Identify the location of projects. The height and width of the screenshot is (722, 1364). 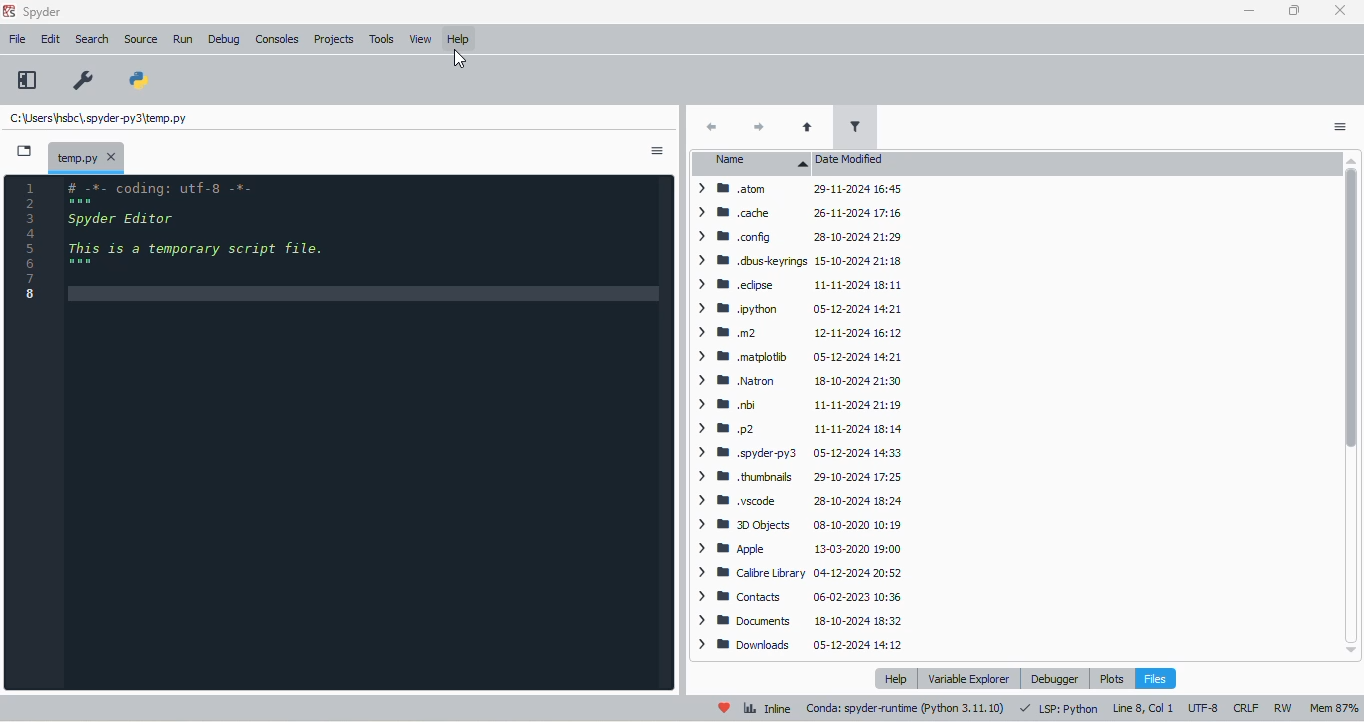
(334, 39).